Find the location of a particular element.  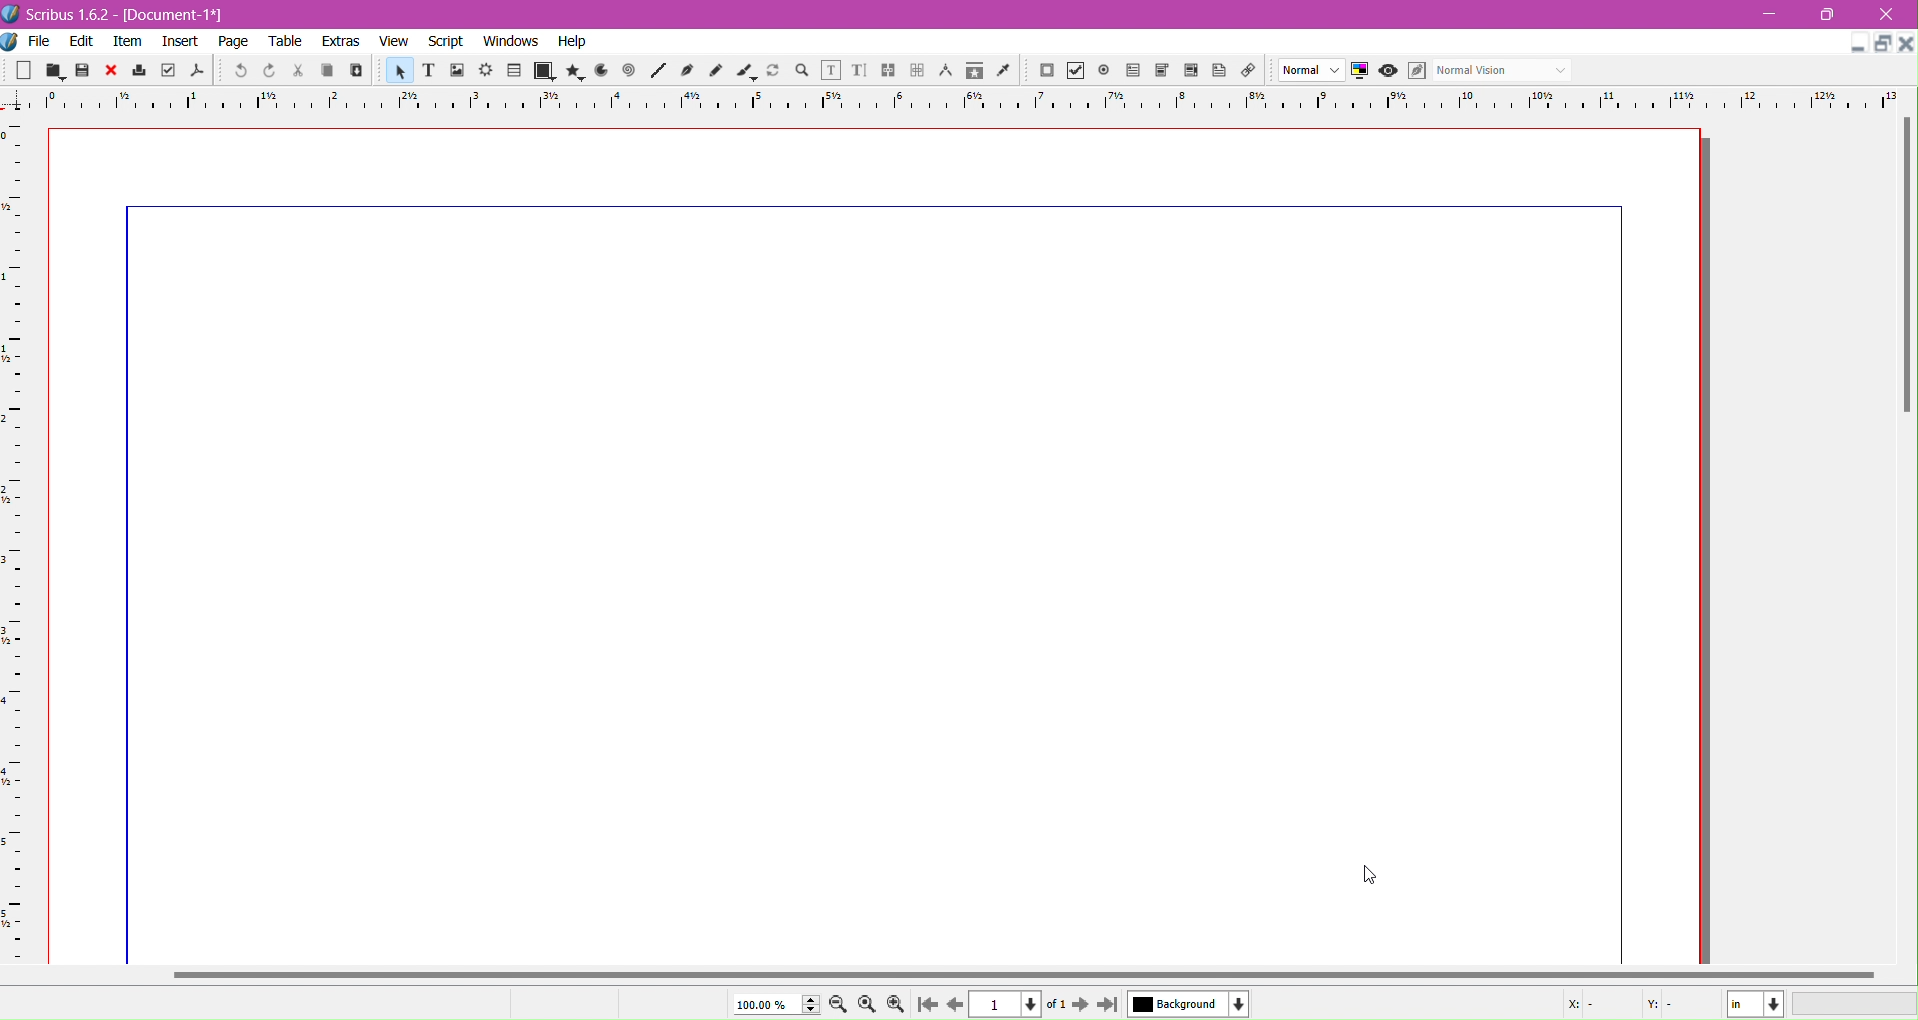

close is located at coordinates (111, 71).